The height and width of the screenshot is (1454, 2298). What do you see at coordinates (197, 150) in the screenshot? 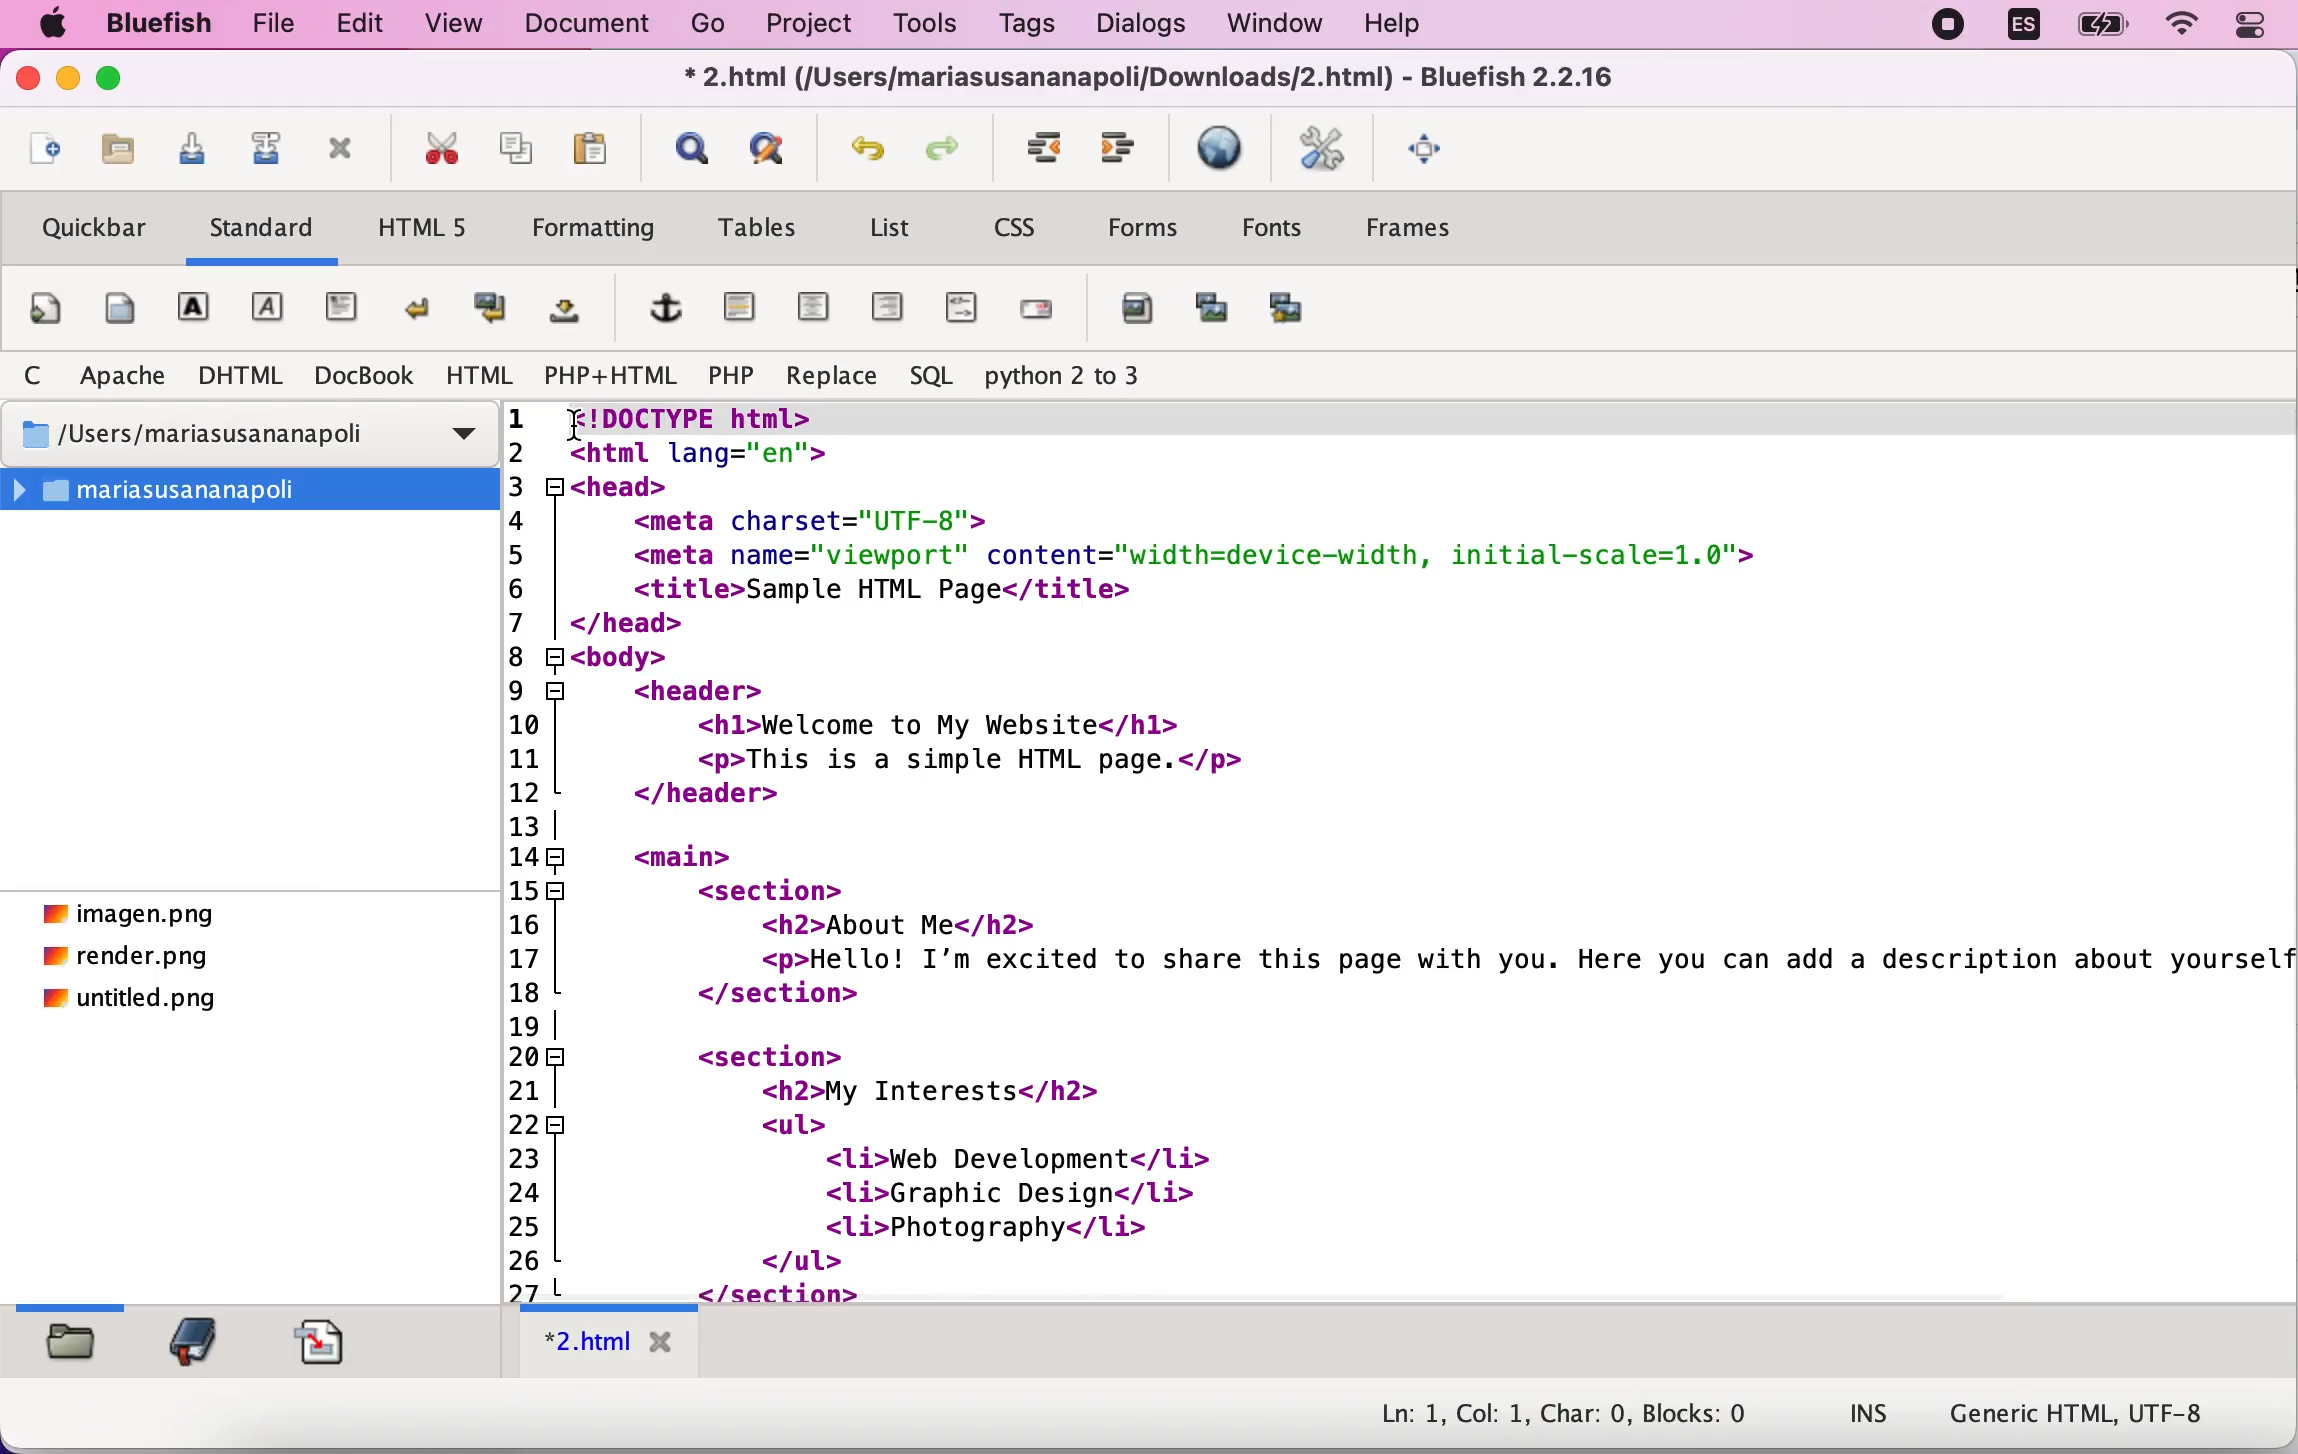
I see `save` at bounding box center [197, 150].